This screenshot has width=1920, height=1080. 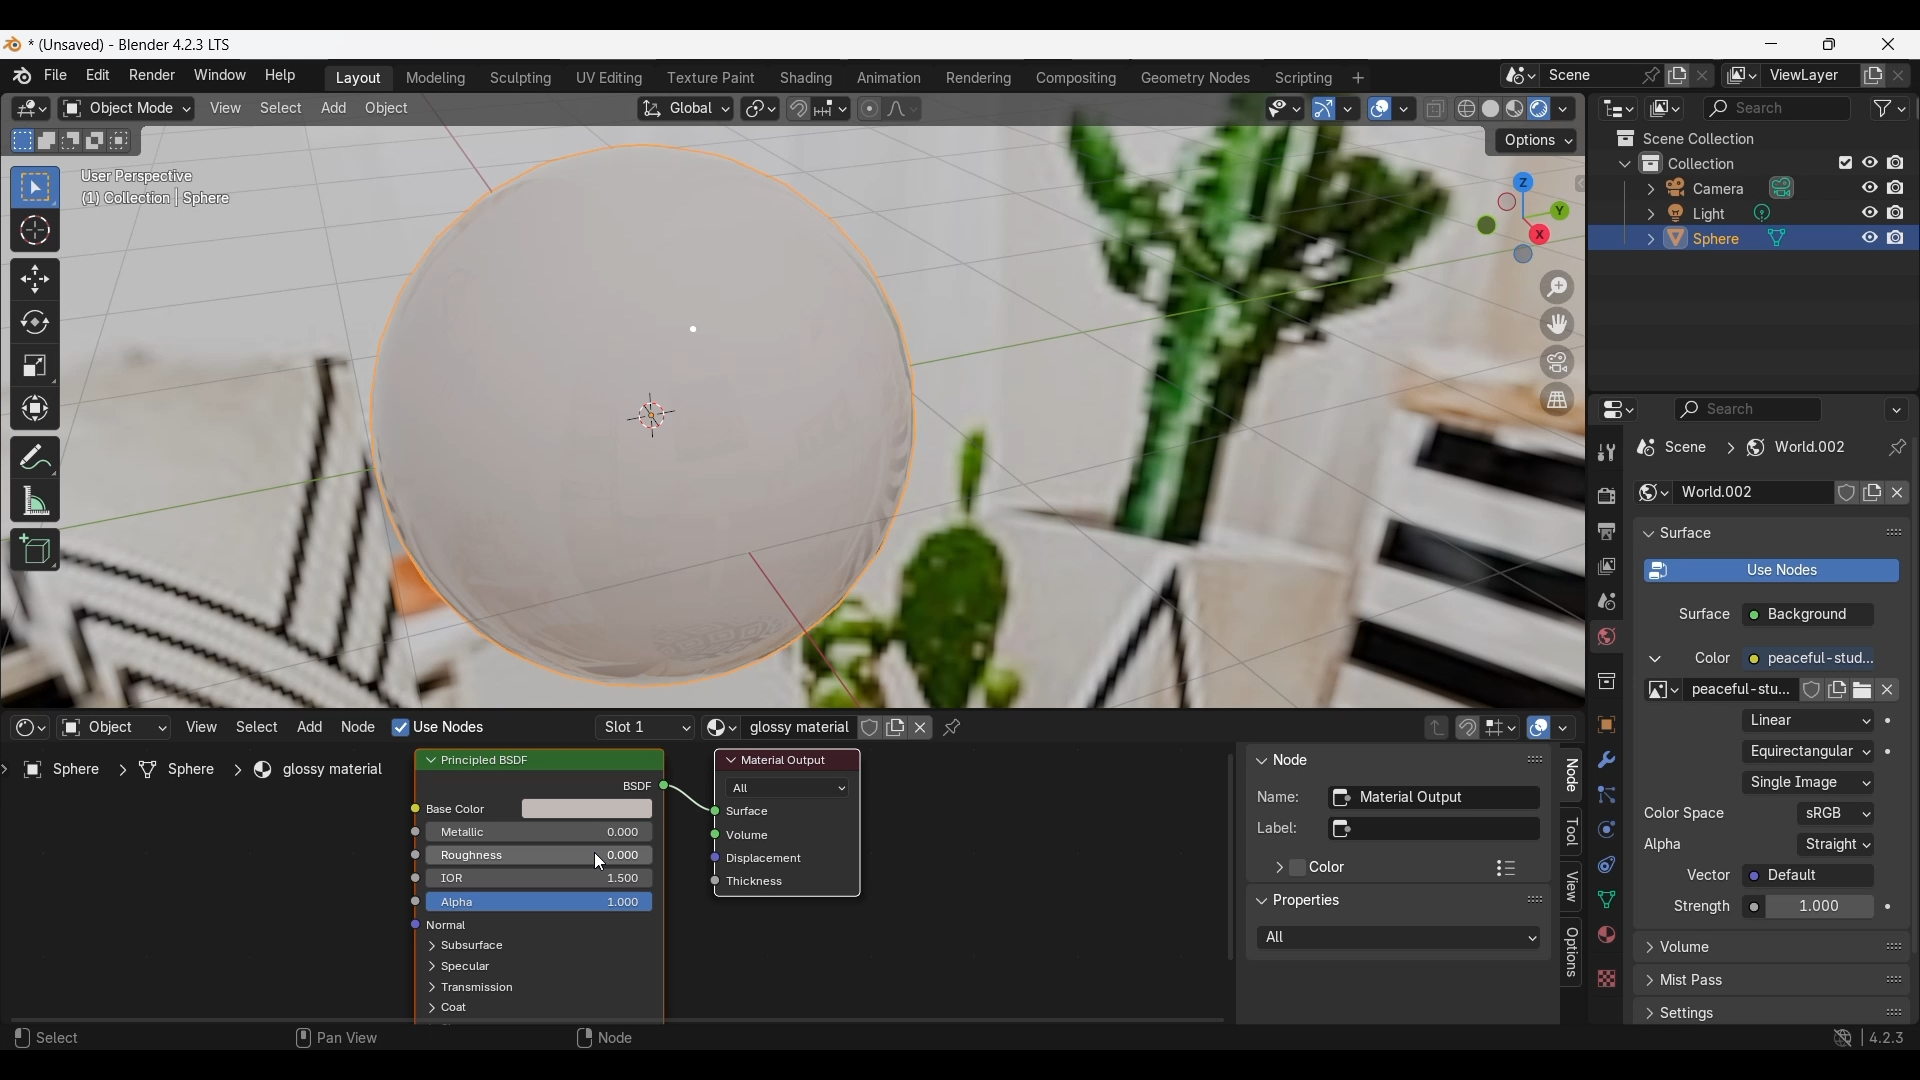 I want to click on Selectability and visibility options, so click(x=1285, y=109).